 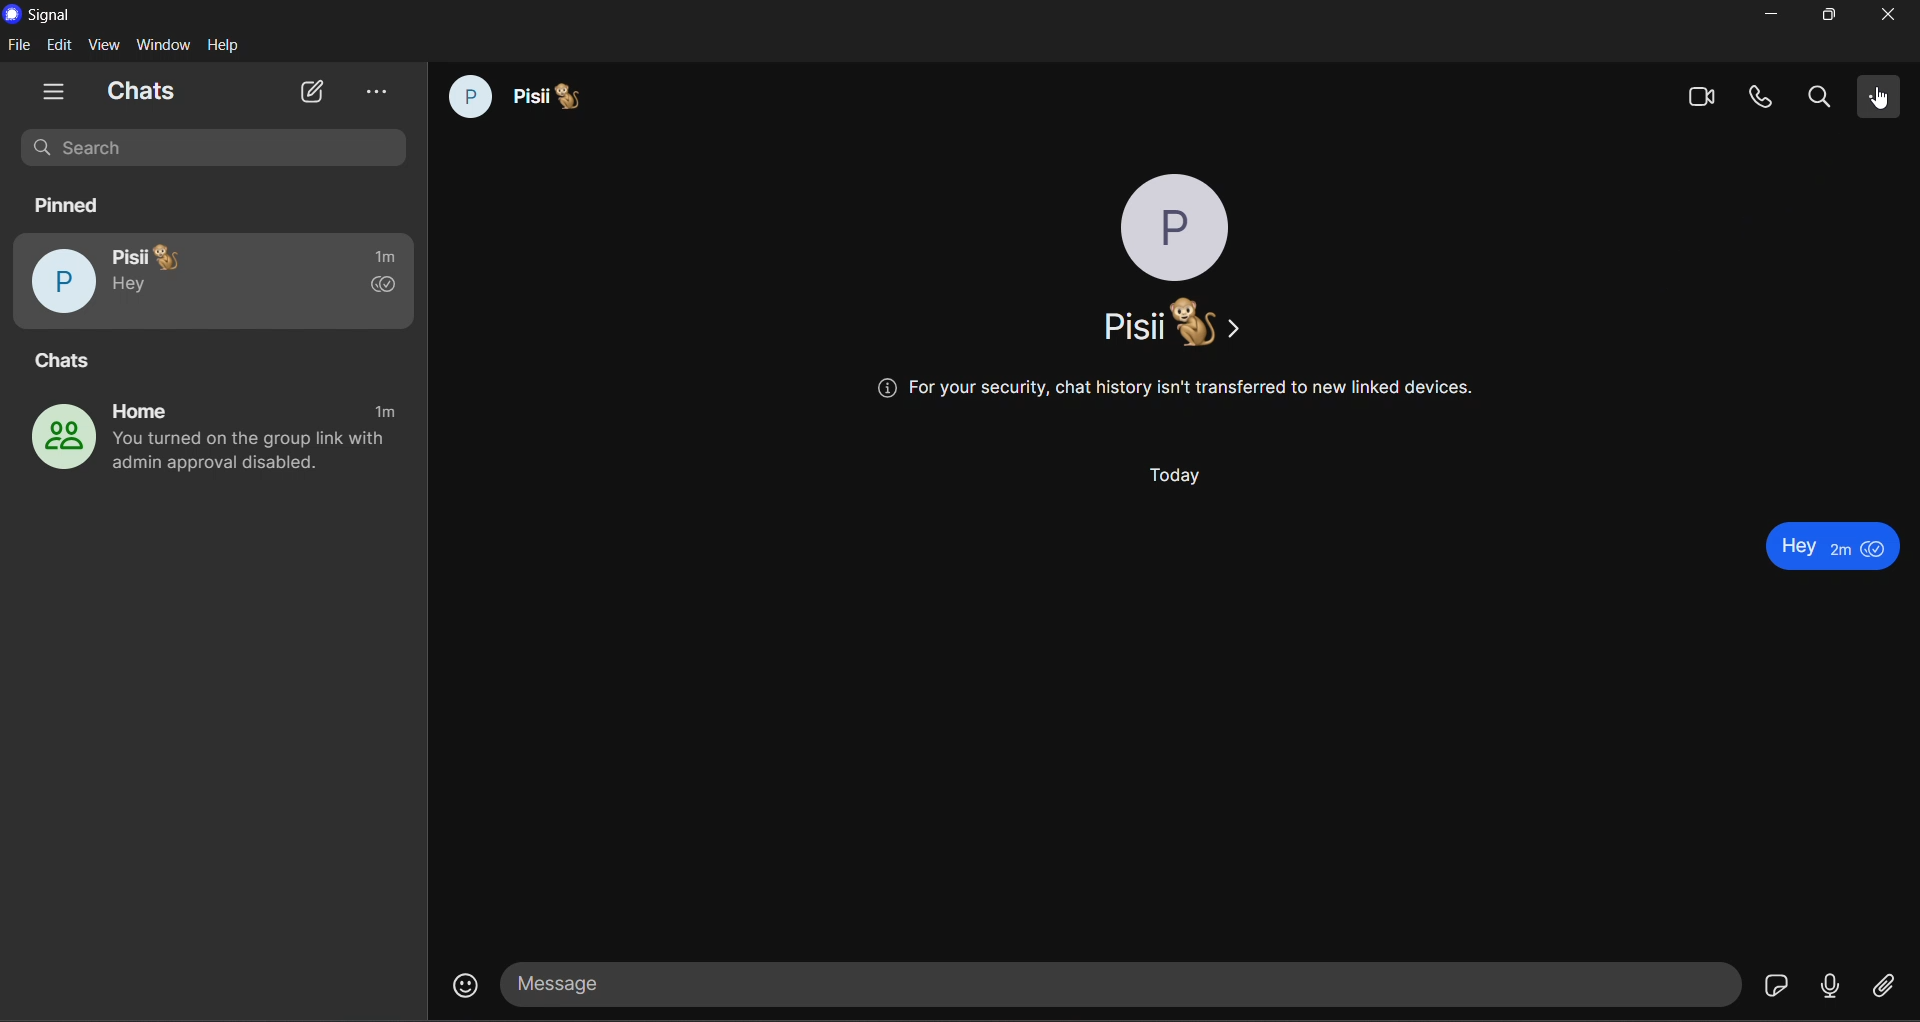 What do you see at coordinates (226, 44) in the screenshot?
I see `help` at bounding box center [226, 44].